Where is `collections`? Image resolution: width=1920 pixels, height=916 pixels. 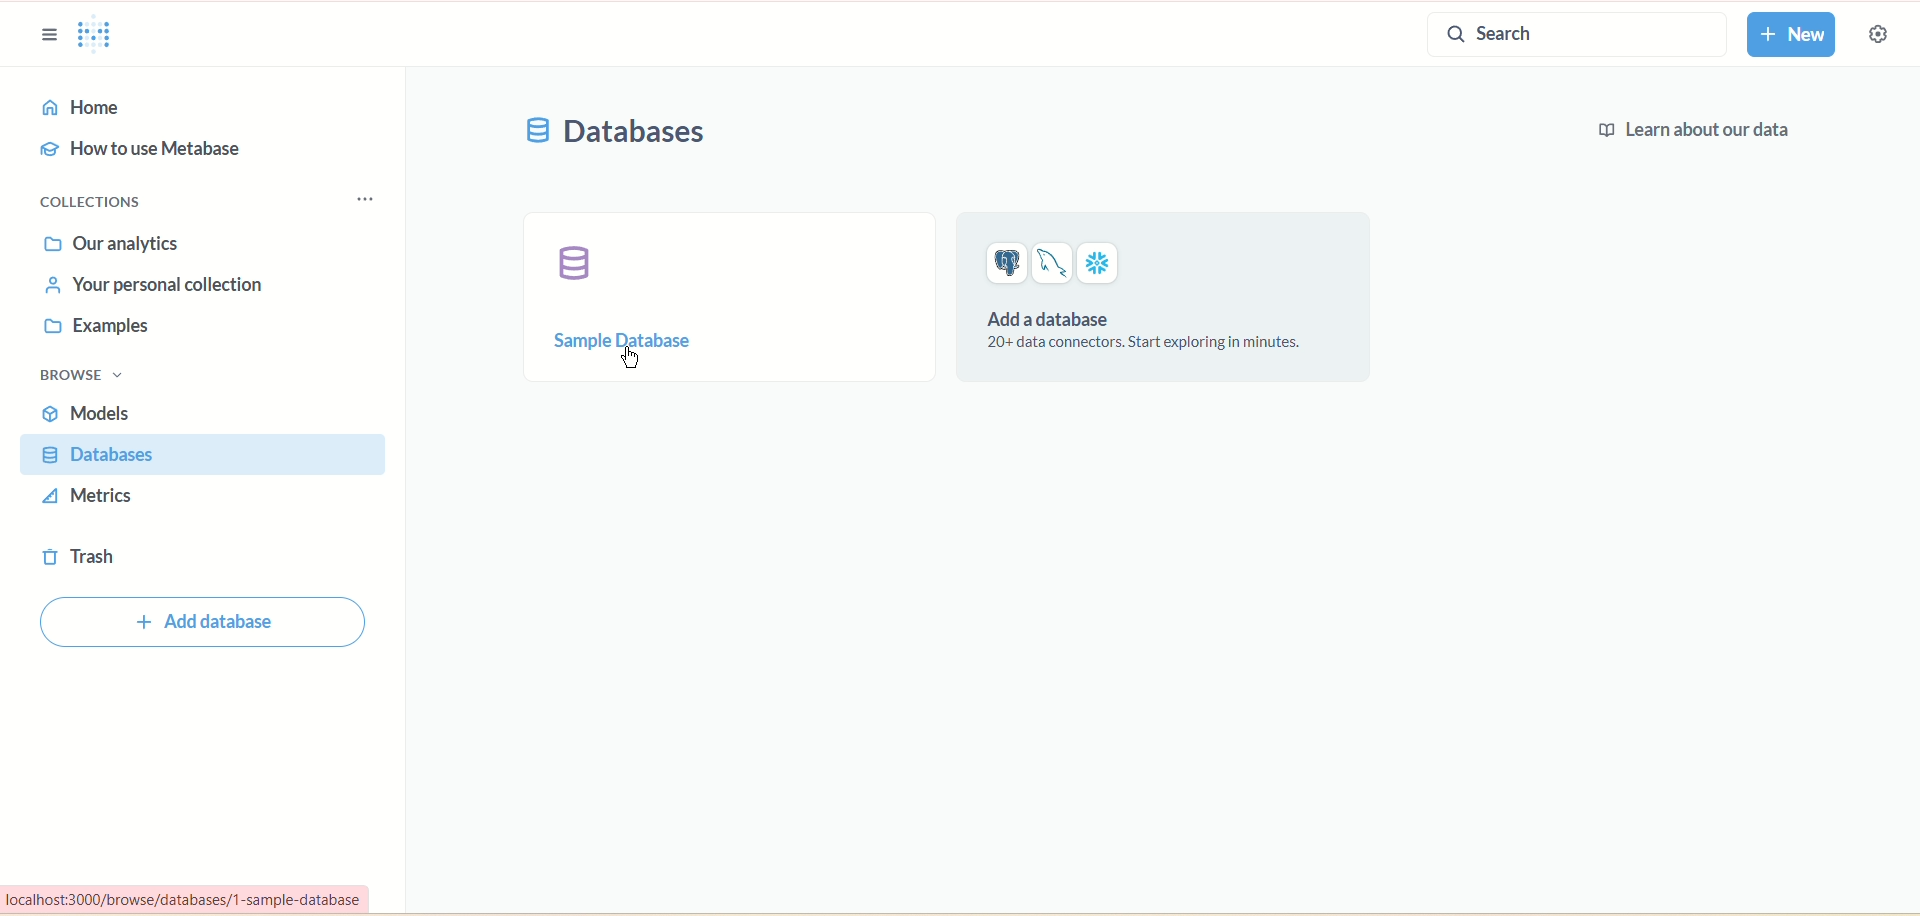
collections is located at coordinates (109, 205).